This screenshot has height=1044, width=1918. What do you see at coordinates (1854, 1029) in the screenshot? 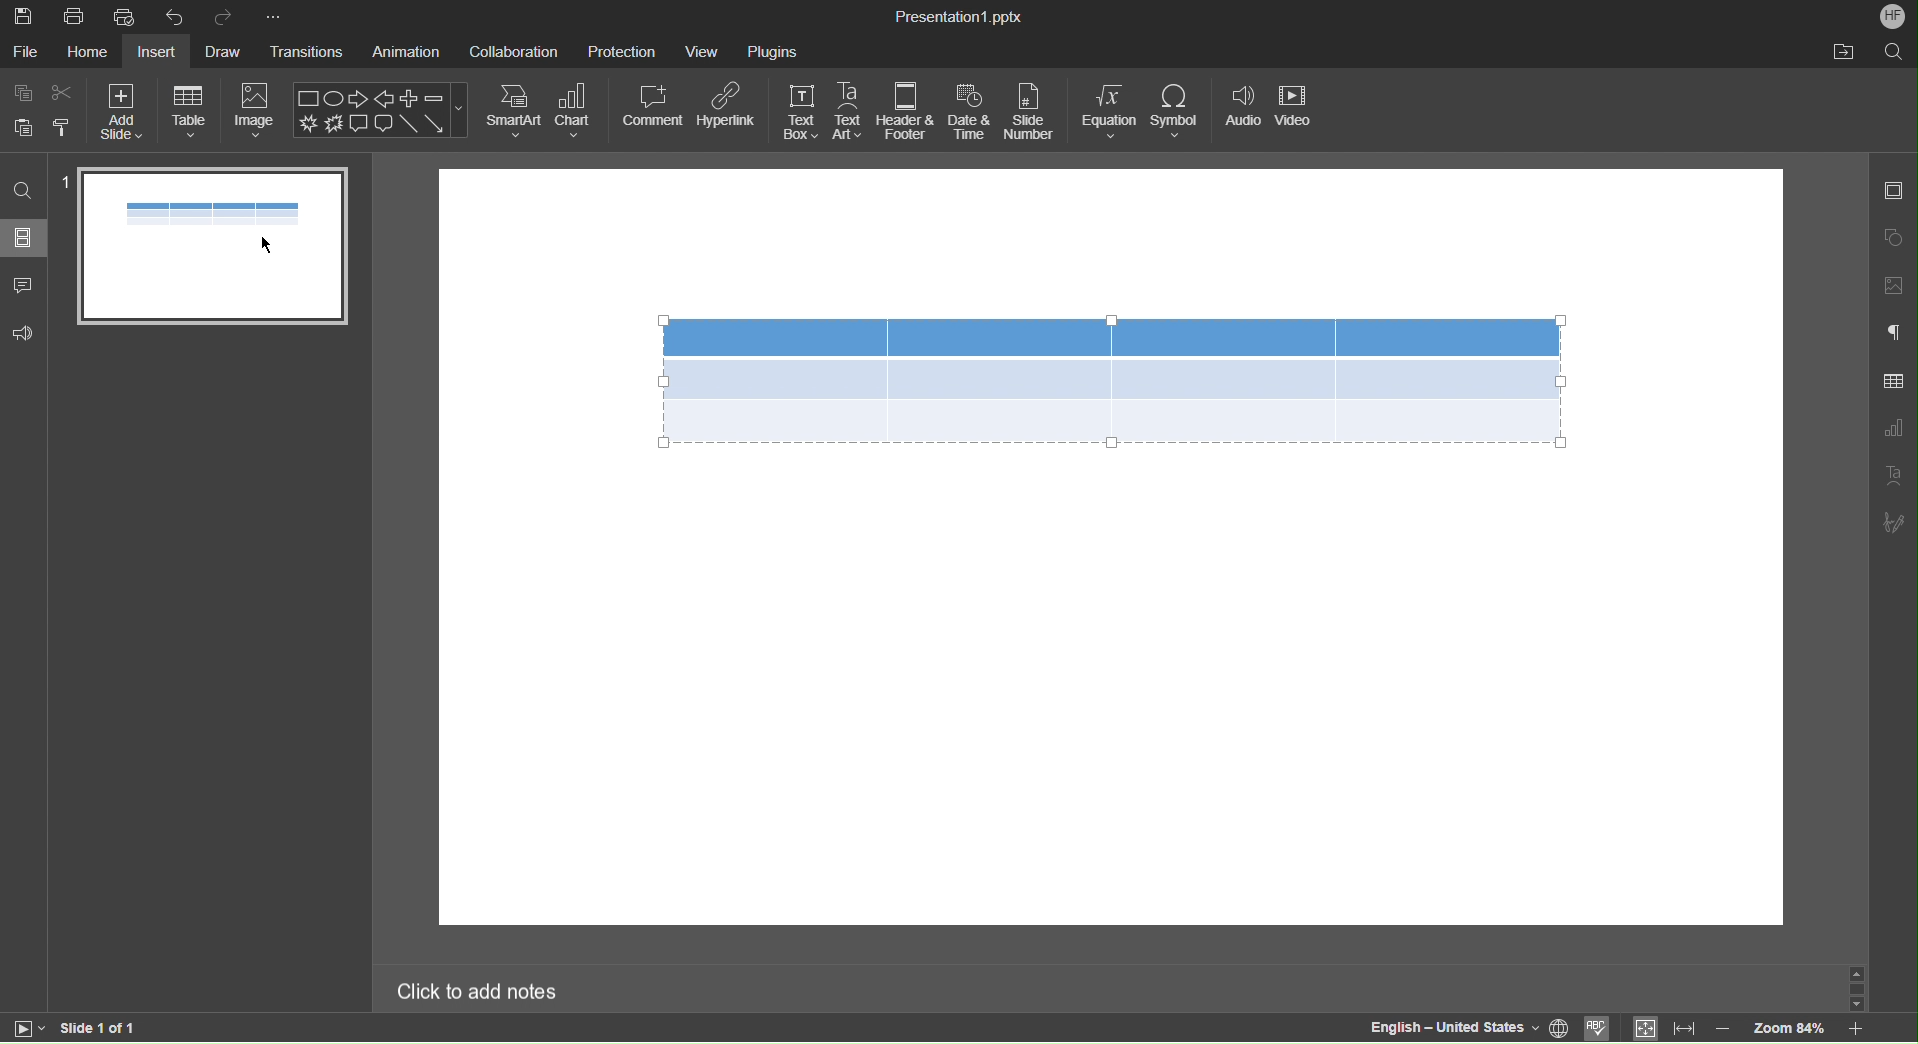
I see `zoom in` at bounding box center [1854, 1029].